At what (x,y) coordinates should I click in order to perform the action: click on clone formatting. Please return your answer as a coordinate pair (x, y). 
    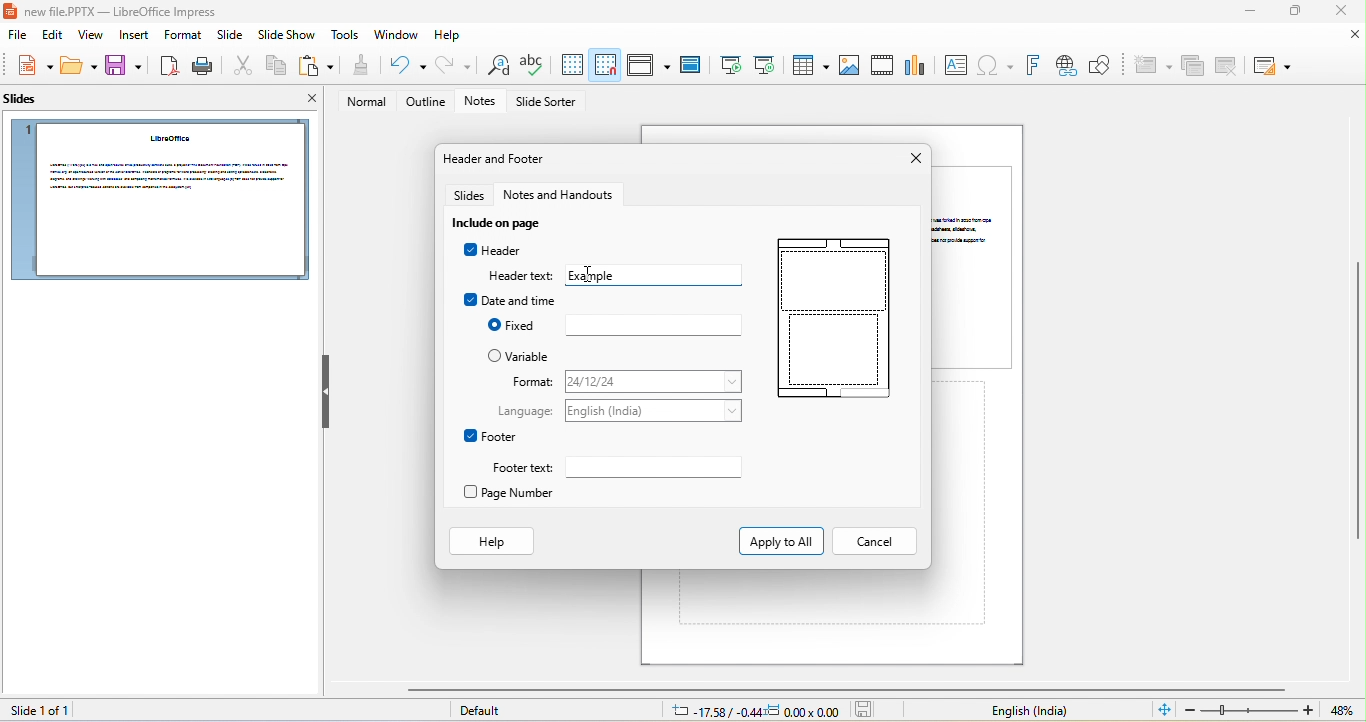
    Looking at the image, I should click on (359, 66).